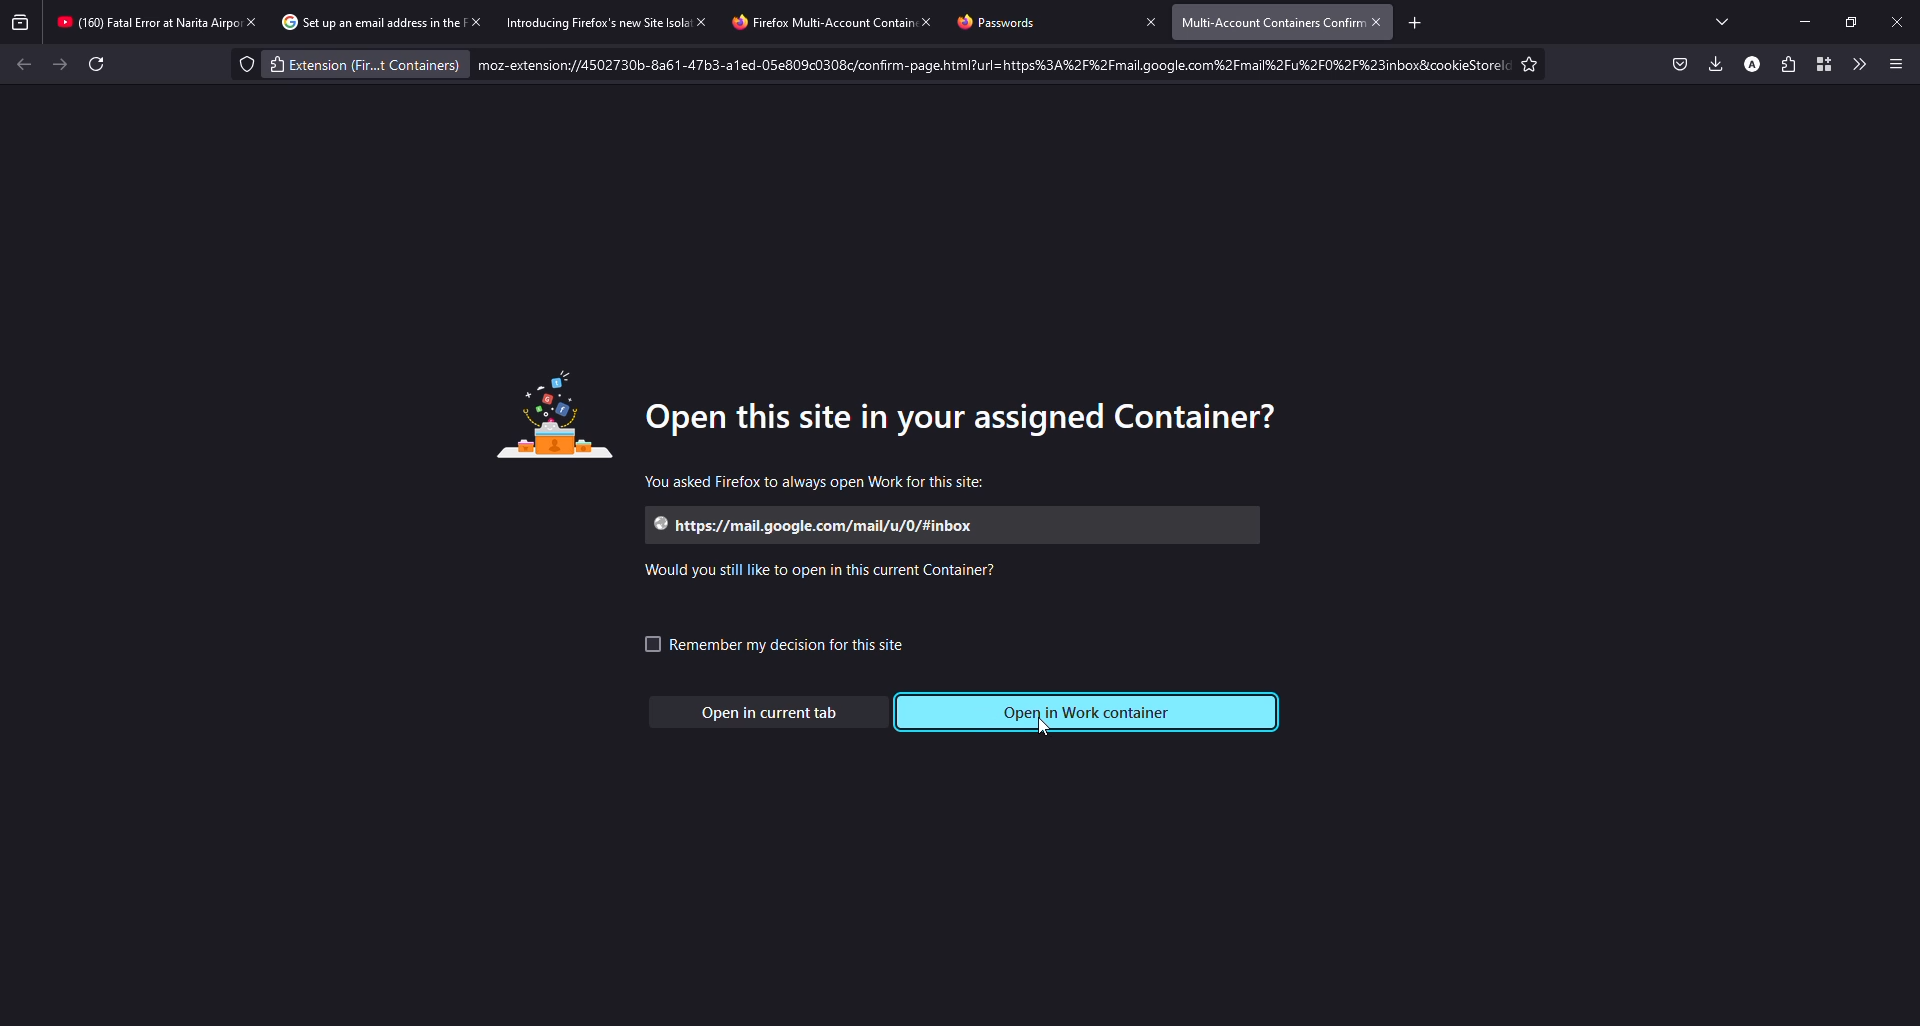 This screenshot has height=1026, width=1920. What do you see at coordinates (99, 64) in the screenshot?
I see `refresh` at bounding box center [99, 64].